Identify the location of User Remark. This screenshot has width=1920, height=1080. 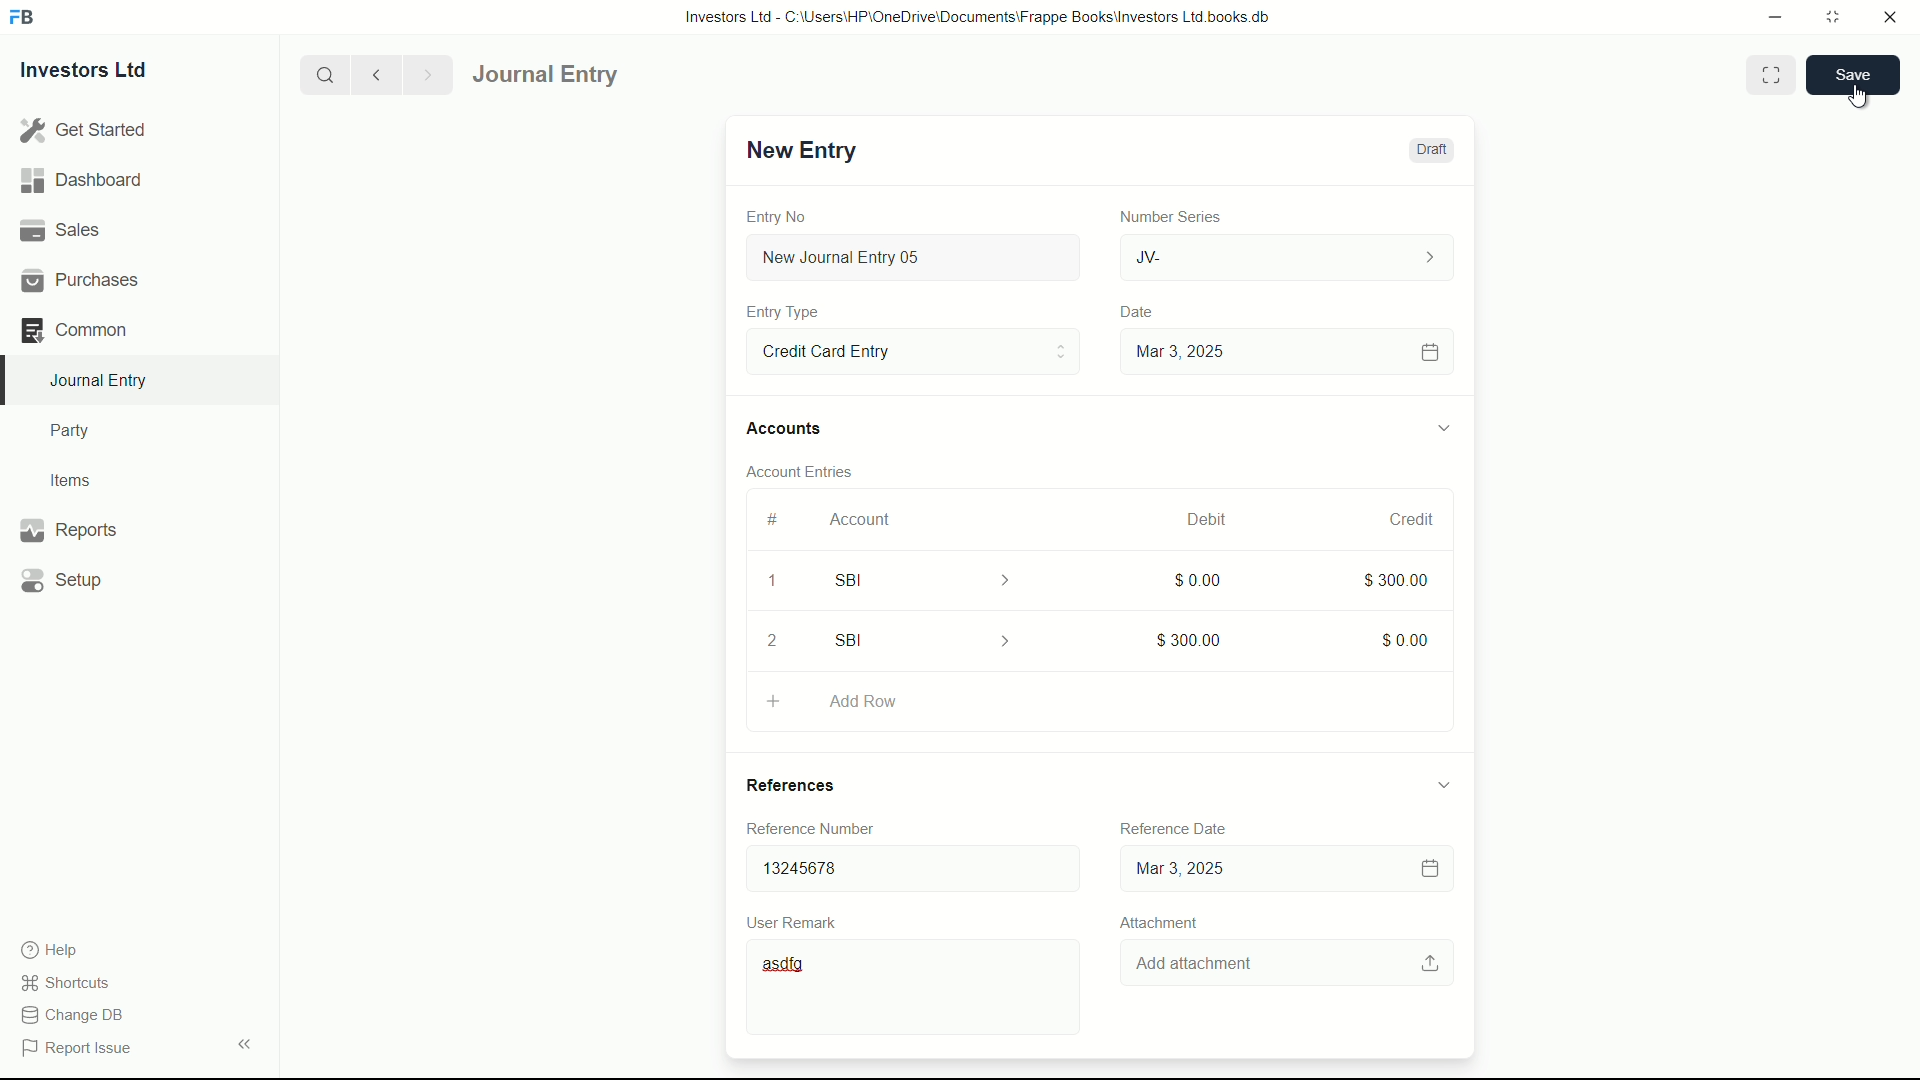
(796, 921).